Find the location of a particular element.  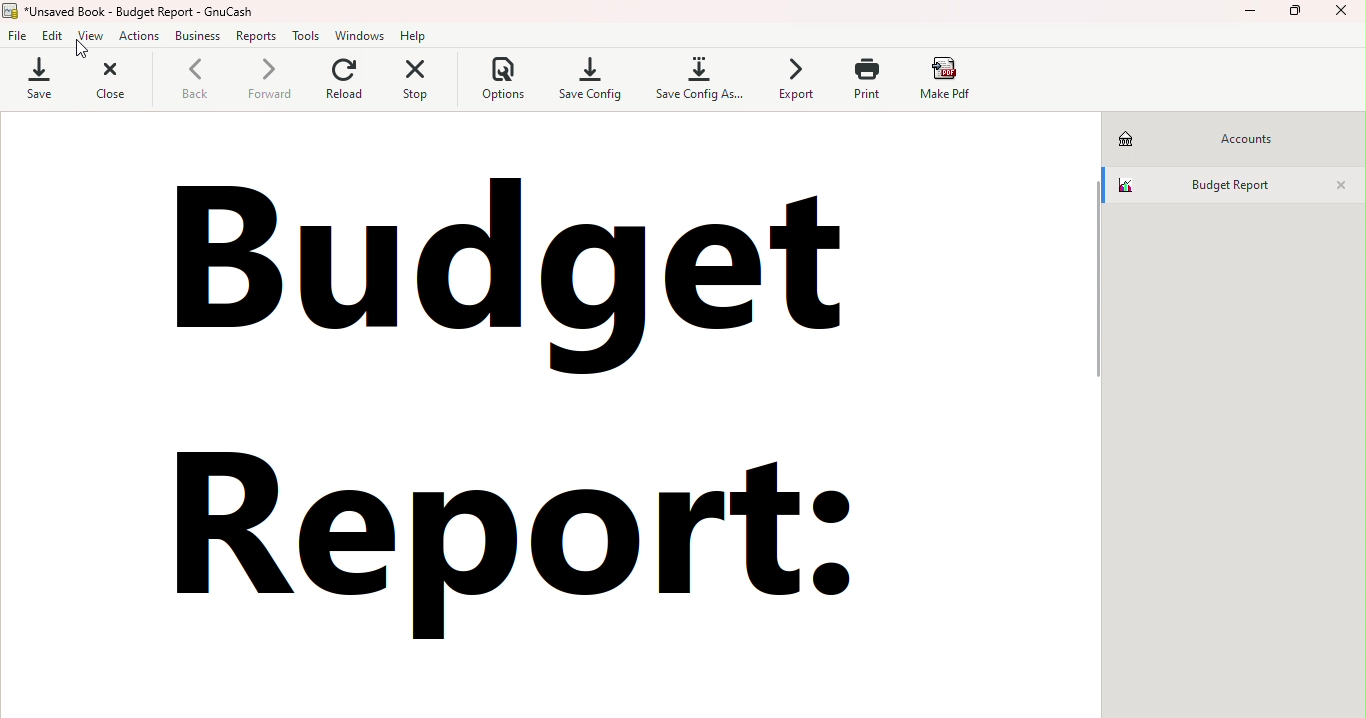

Close is located at coordinates (109, 83).